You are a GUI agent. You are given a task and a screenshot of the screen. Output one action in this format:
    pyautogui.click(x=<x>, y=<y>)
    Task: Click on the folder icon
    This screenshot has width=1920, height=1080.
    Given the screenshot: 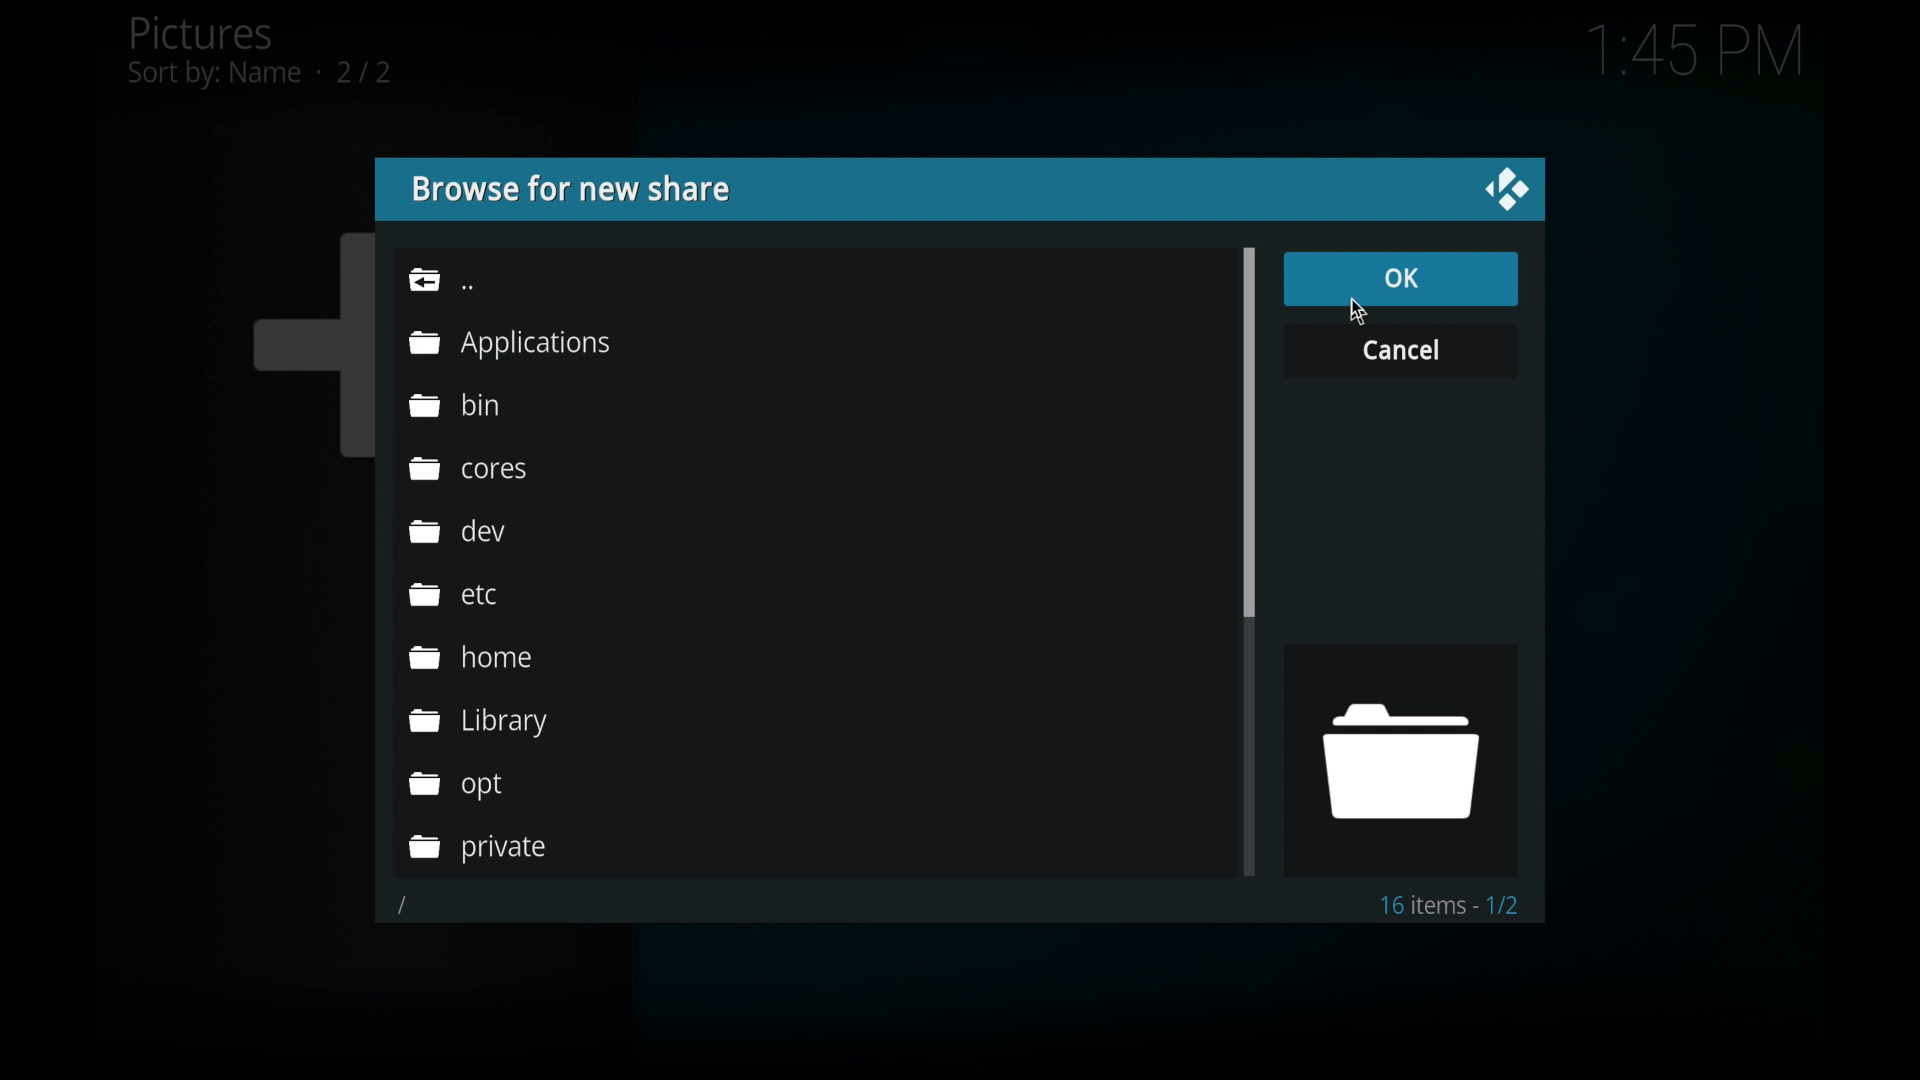 What is the action you would take?
    pyautogui.click(x=1398, y=762)
    